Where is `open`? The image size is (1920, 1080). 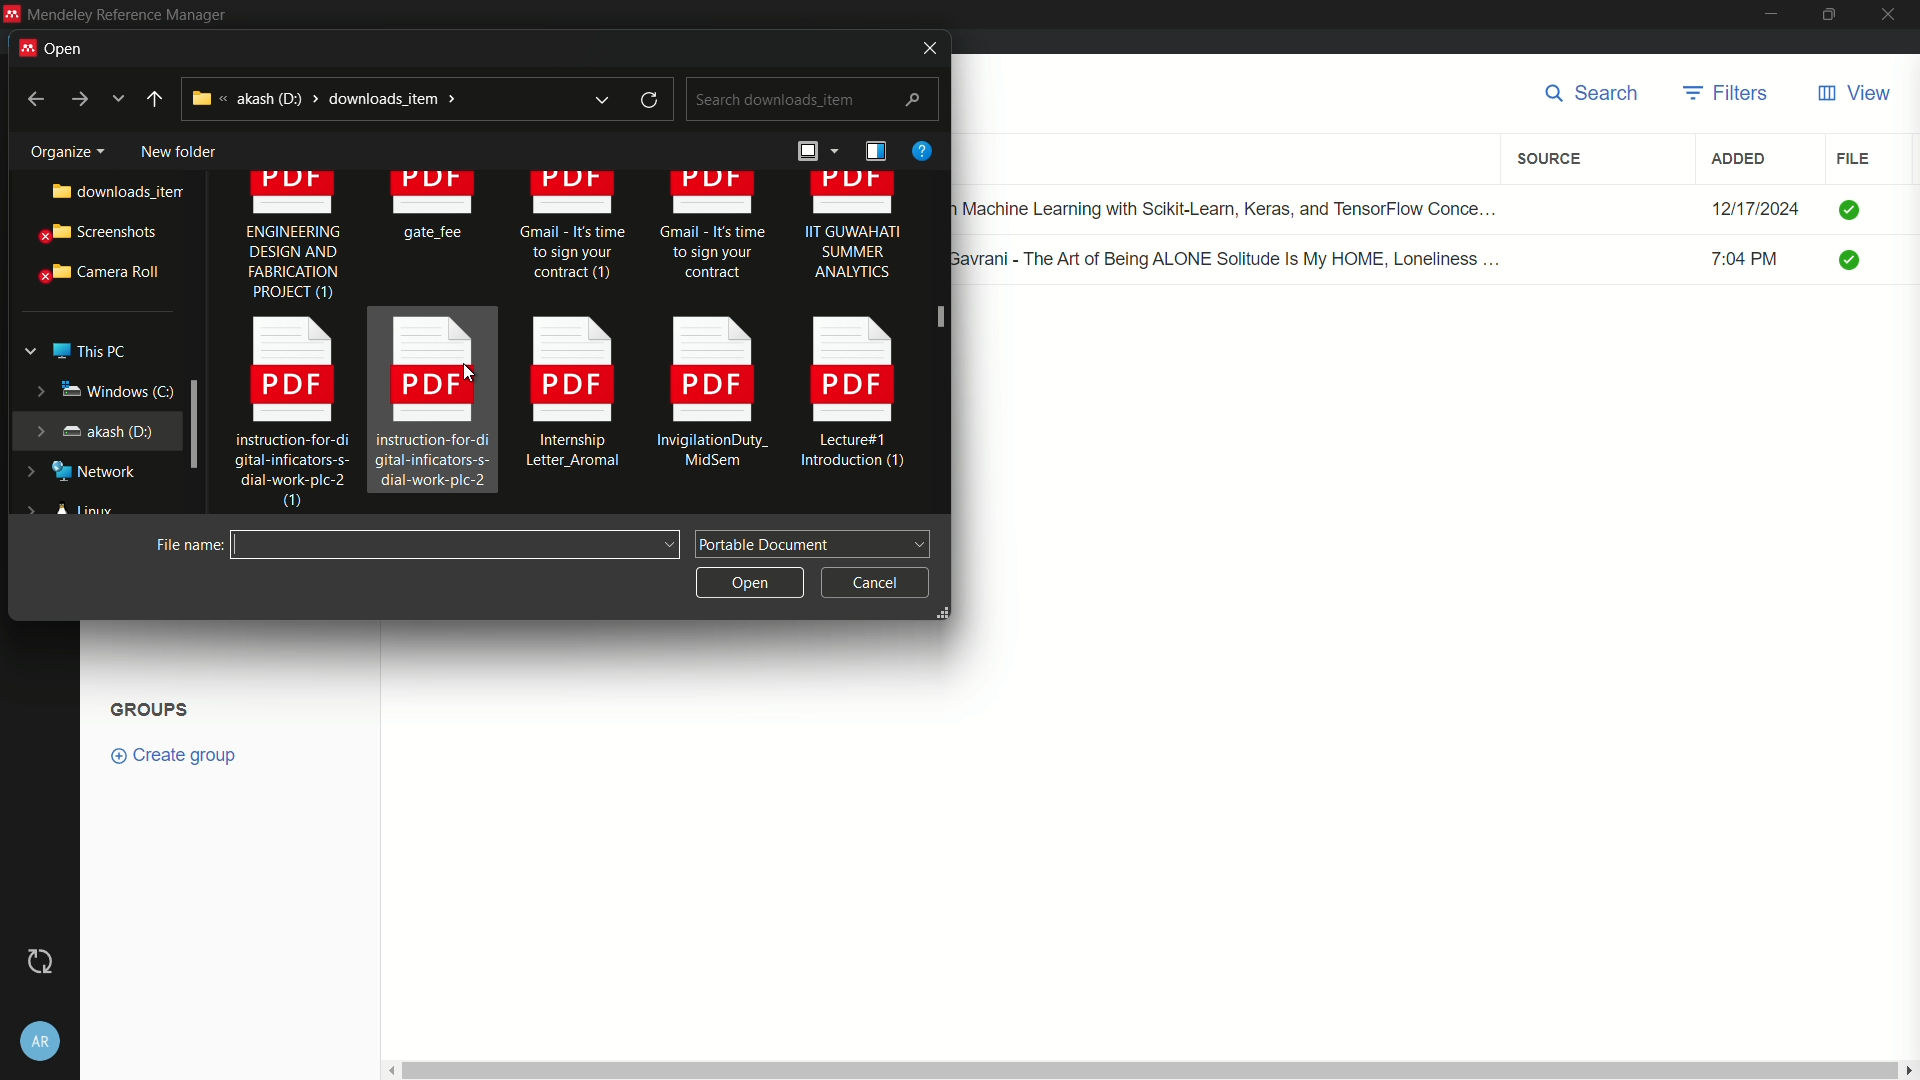 open is located at coordinates (747, 580).